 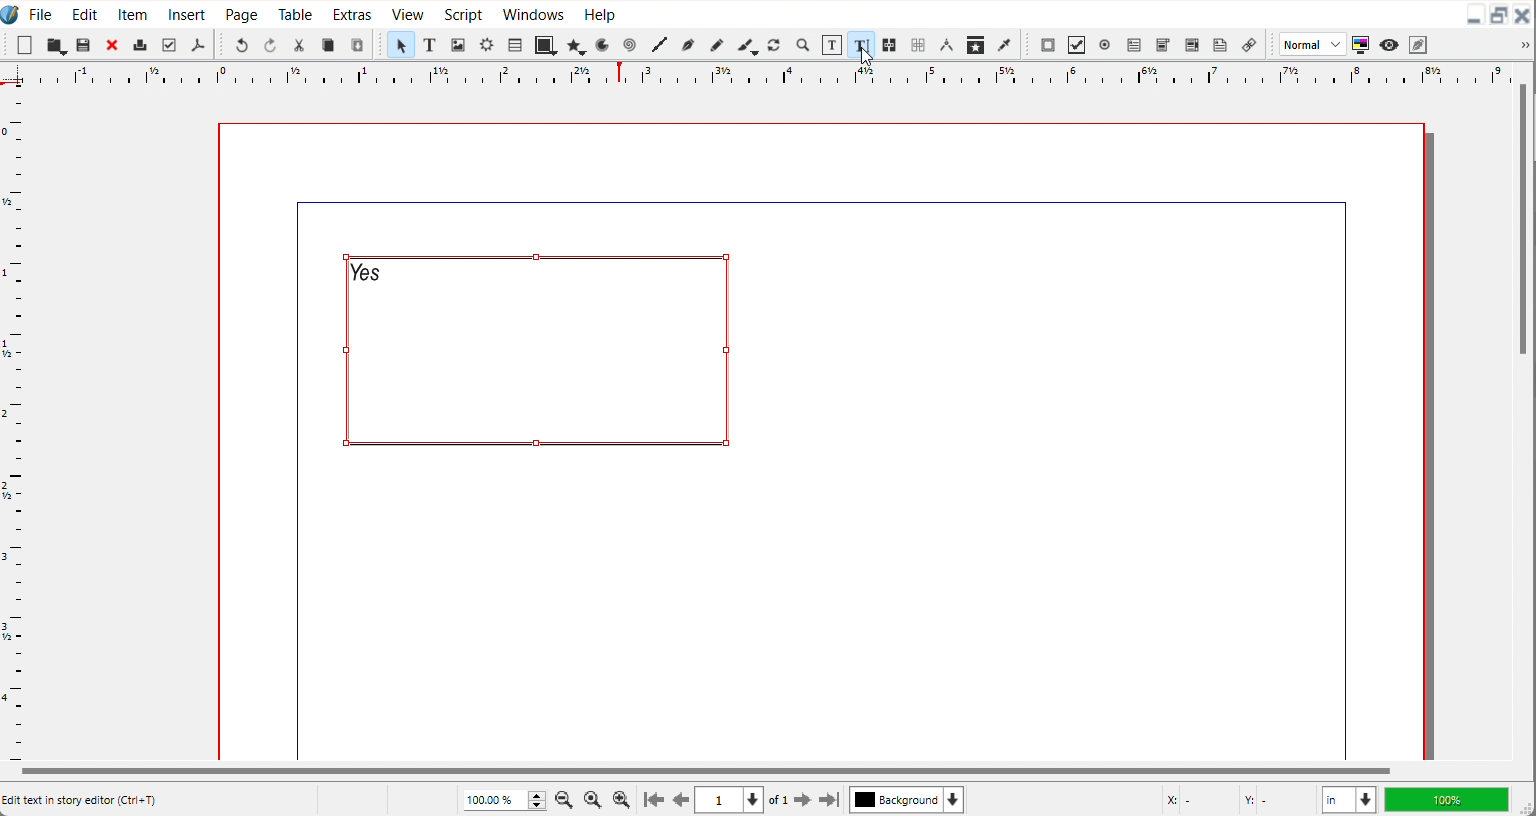 What do you see at coordinates (577, 45) in the screenshot?
I see `Polygon` at bounding box center [577, 45].